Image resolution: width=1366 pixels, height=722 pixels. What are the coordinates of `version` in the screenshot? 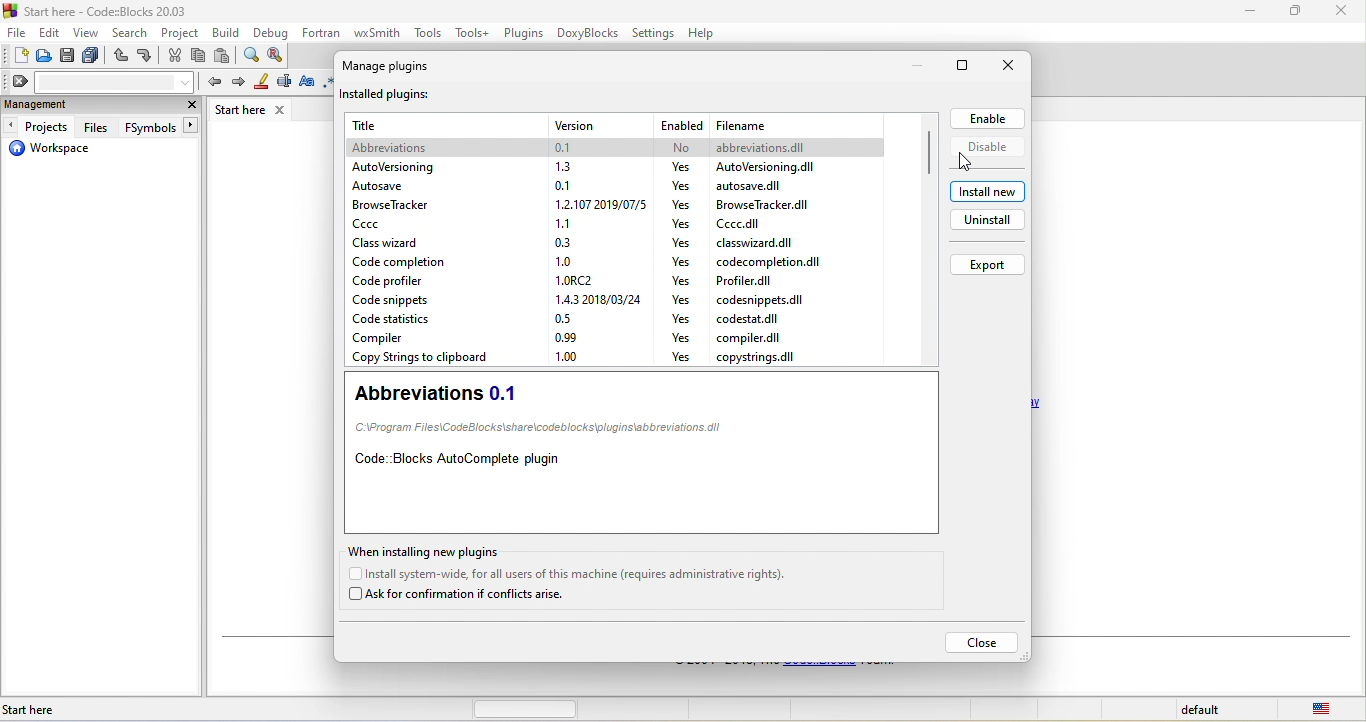 It's located at (602, 125).